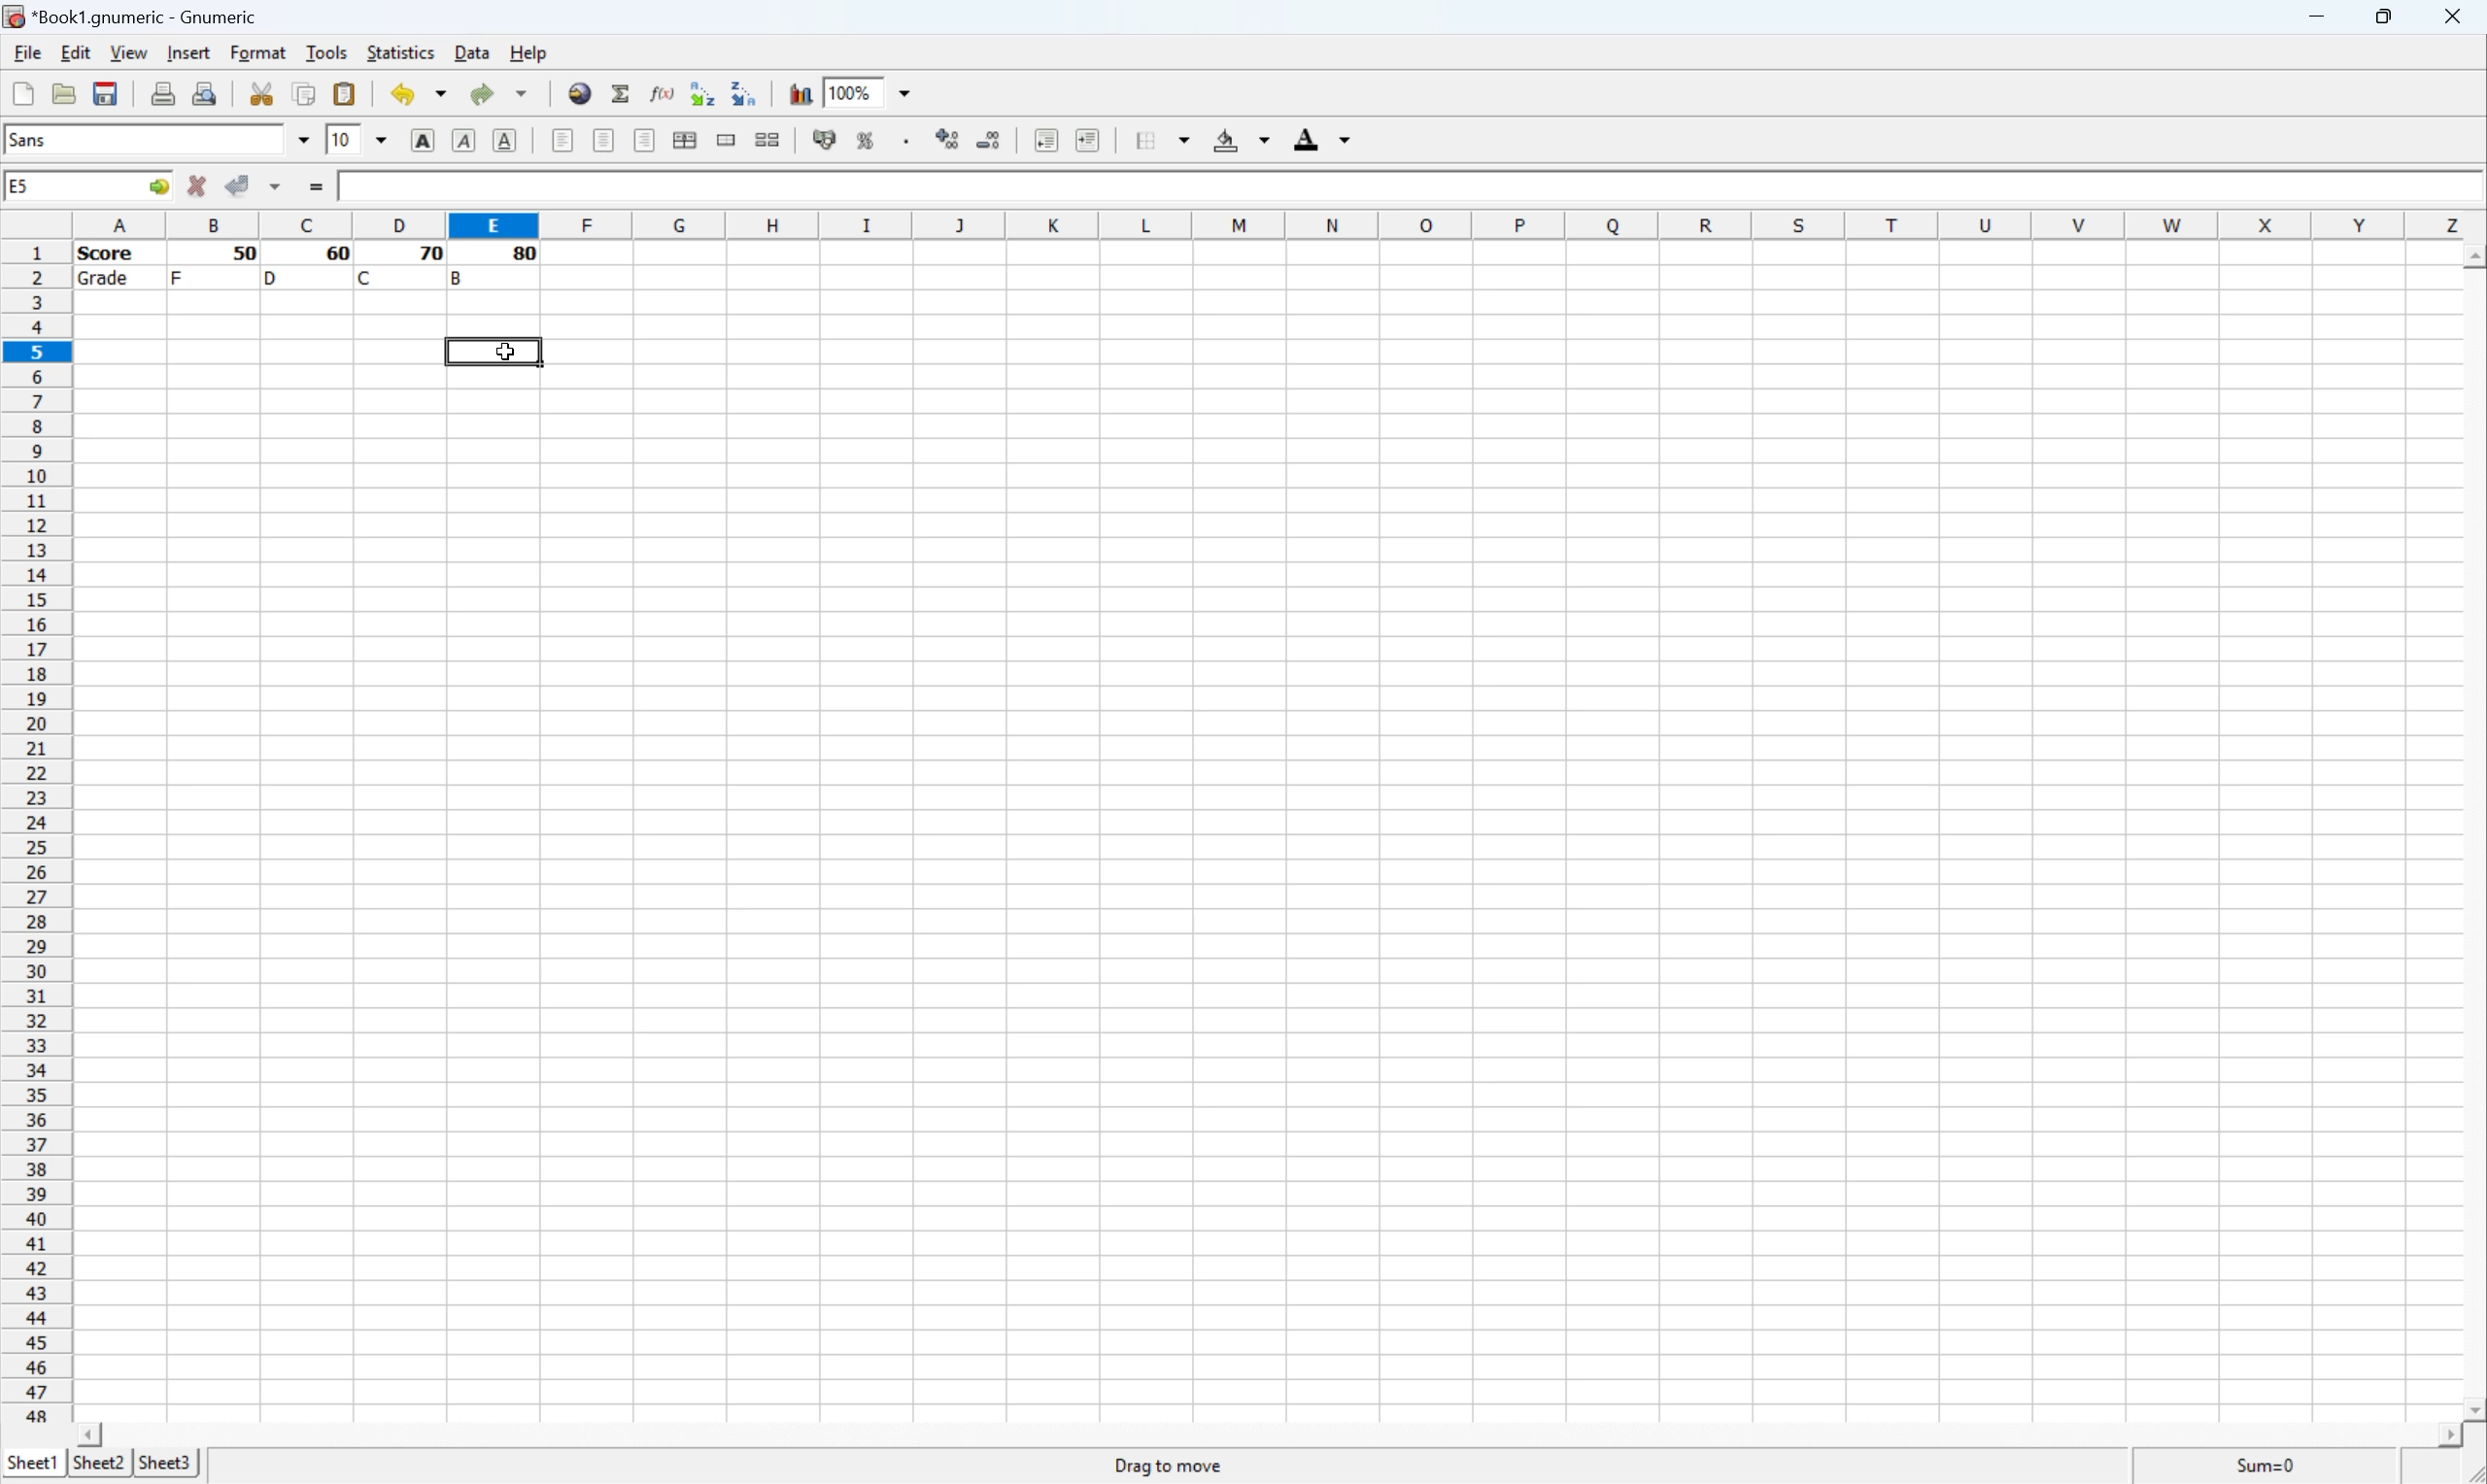 The image size is (2487, 1484). What do you see at coordinates (460, 276) in the screenshot?
I see `B` at bounding box center [460, 276].